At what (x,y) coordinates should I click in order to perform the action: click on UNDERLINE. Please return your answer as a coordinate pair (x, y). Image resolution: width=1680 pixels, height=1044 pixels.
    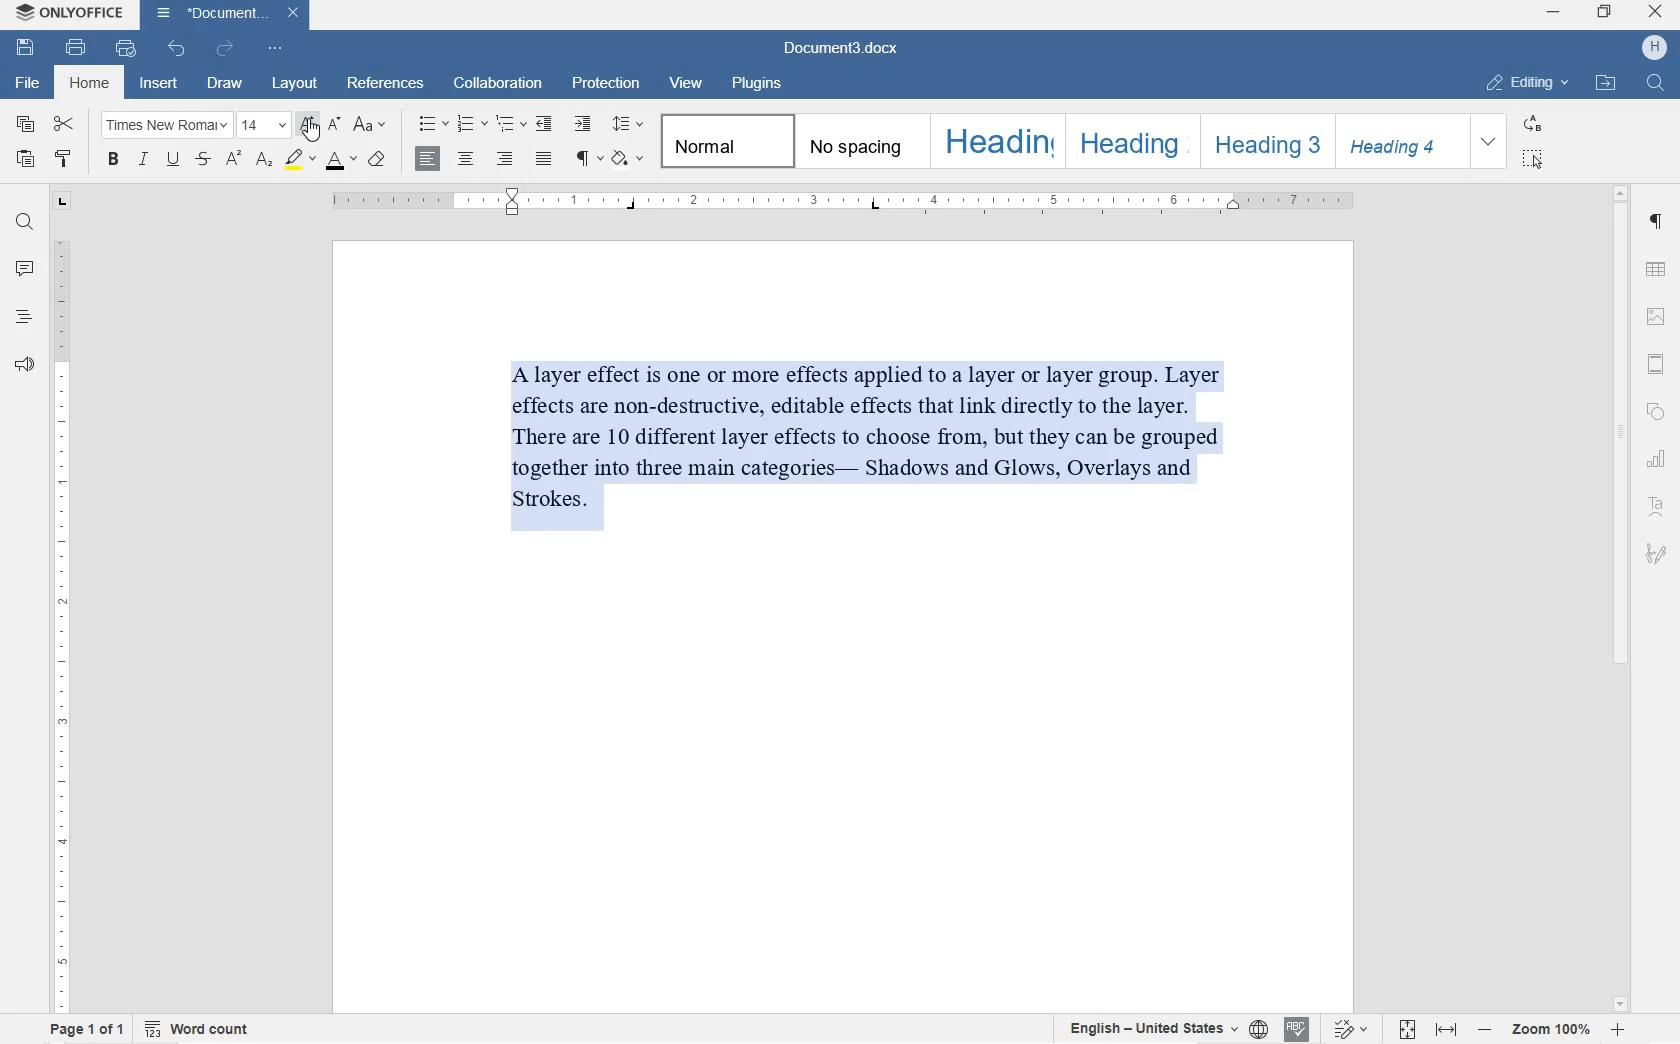
    Looking at the image, I should click on (172, 160).